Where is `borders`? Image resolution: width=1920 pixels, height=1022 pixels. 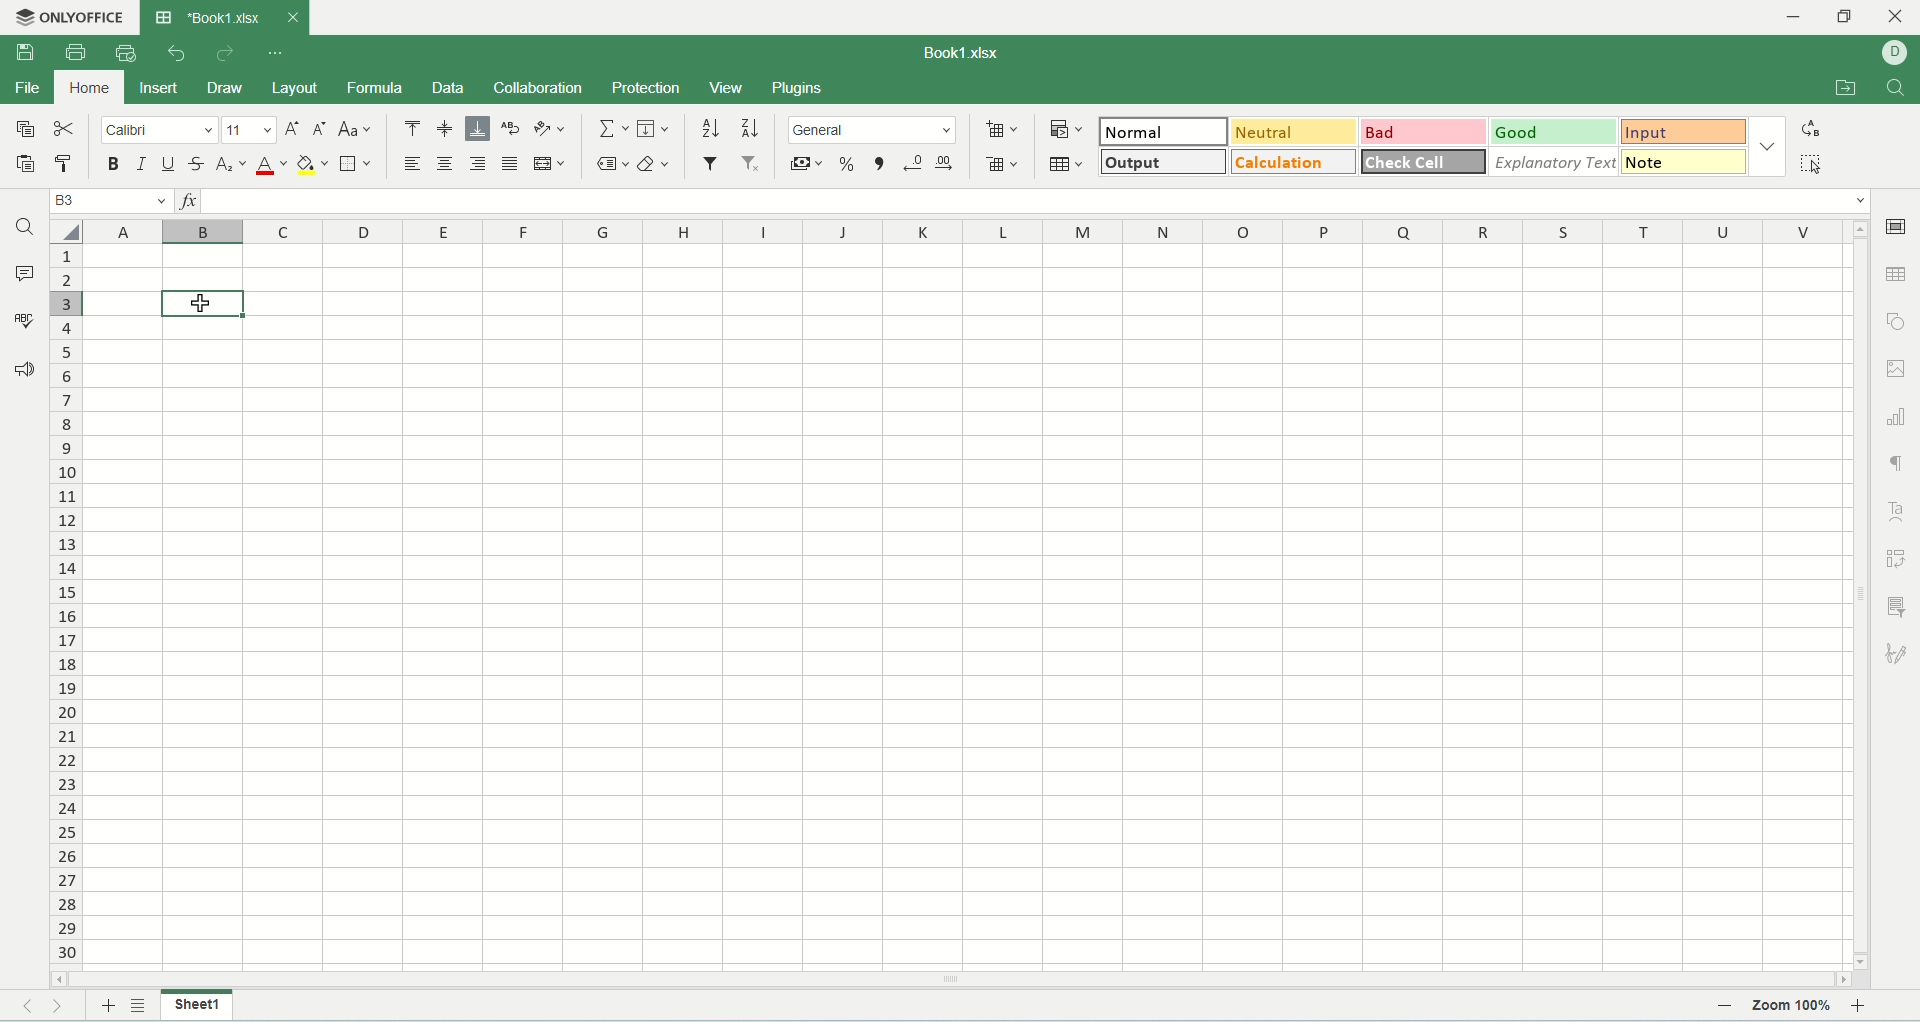
borders is located at coordinates (355, 163).